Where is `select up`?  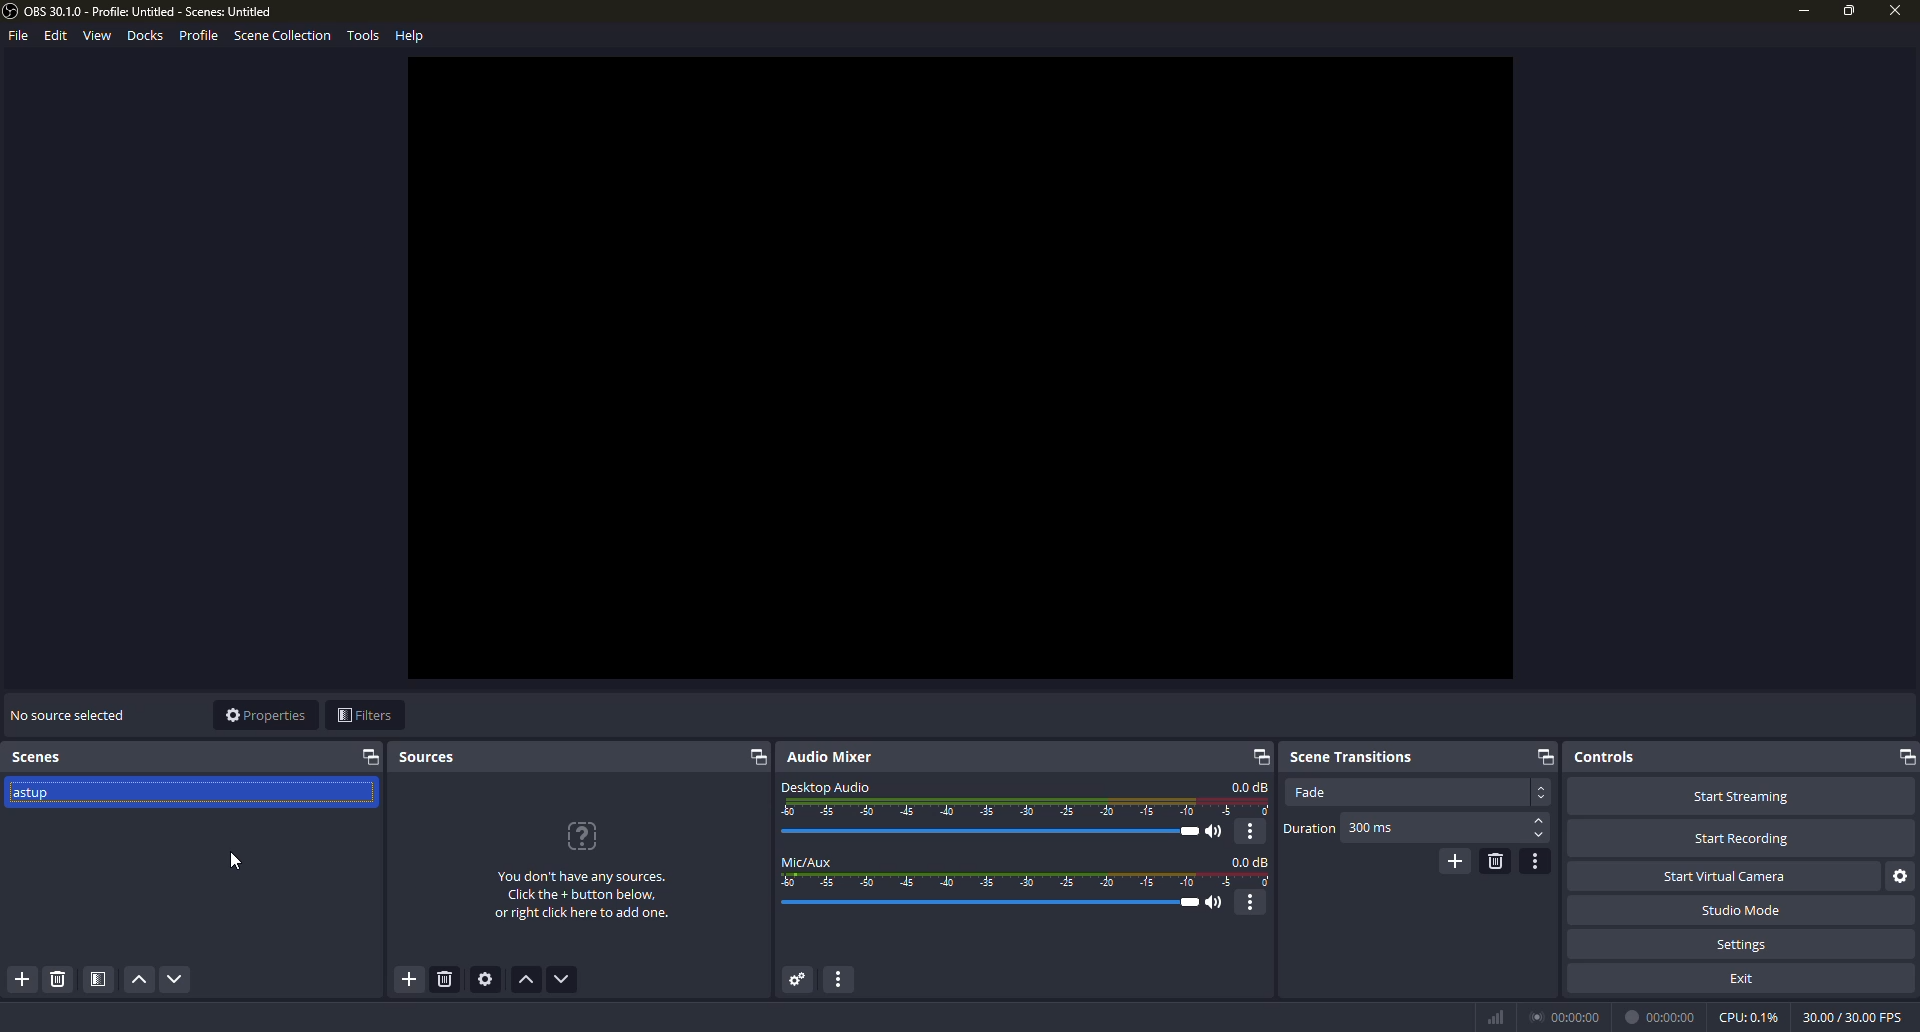
select up is located at coordinates (1540, 821).